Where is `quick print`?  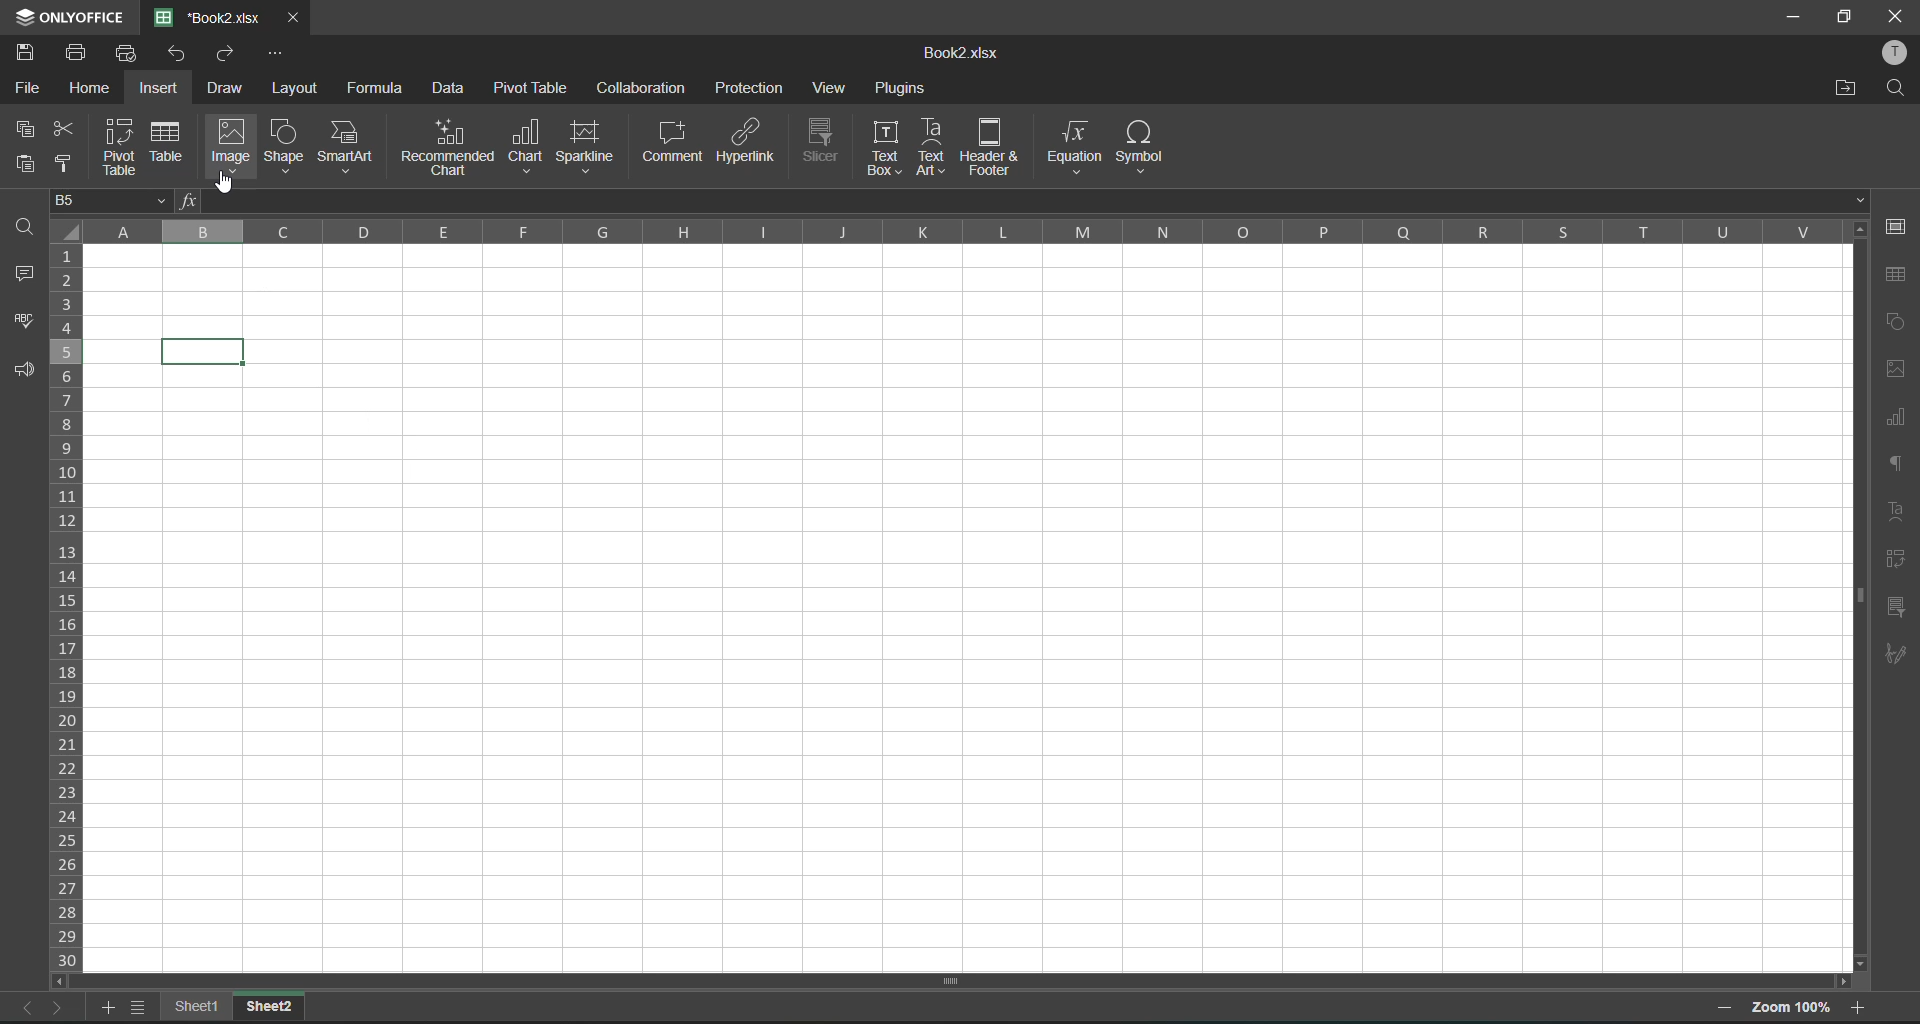
quick print is located at coordinates (130, 51).